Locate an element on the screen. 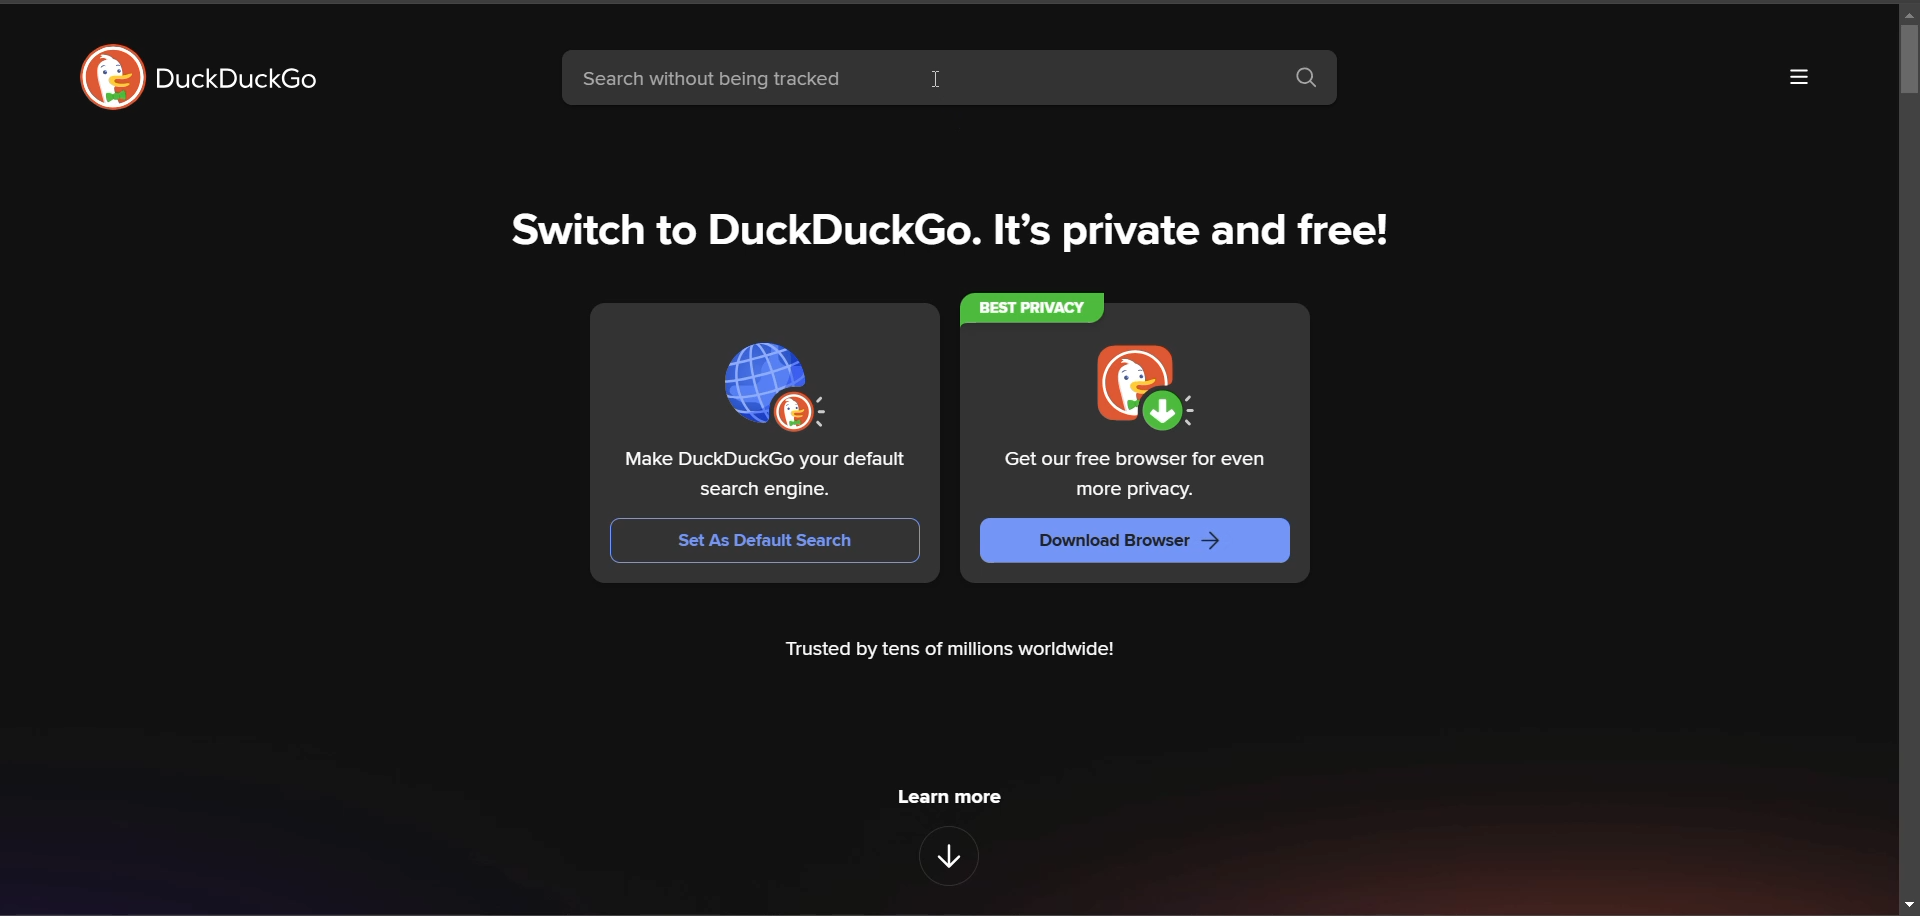 The height and width of the screenshot is (916, 1920). search bar is located at coordinates (911, 75).